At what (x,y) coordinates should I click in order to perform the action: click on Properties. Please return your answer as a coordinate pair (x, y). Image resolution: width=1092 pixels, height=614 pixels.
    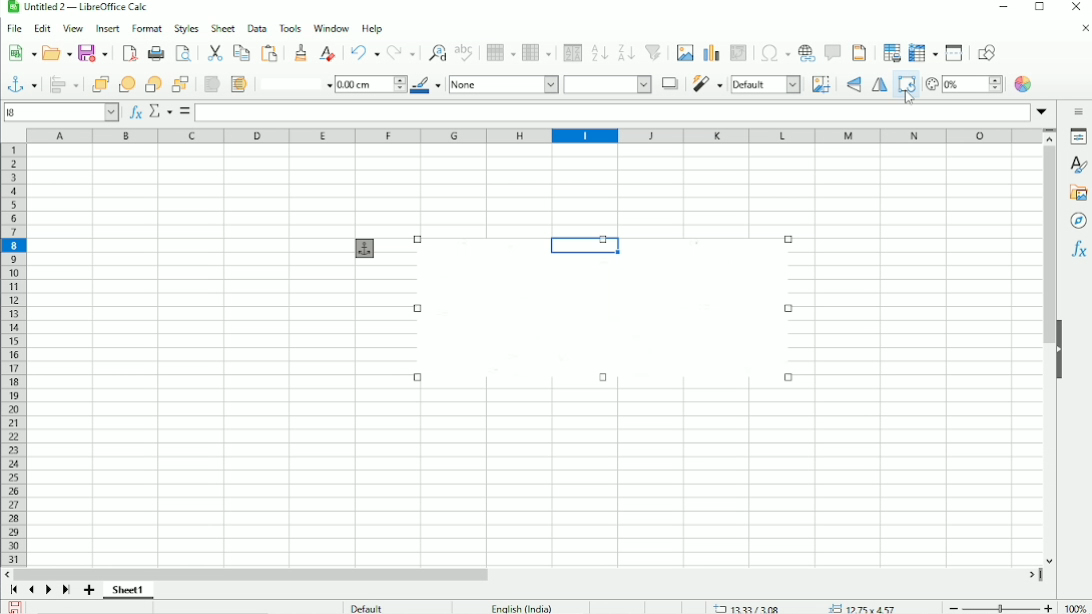
    Looking at the image, I should click on (1076, 137).